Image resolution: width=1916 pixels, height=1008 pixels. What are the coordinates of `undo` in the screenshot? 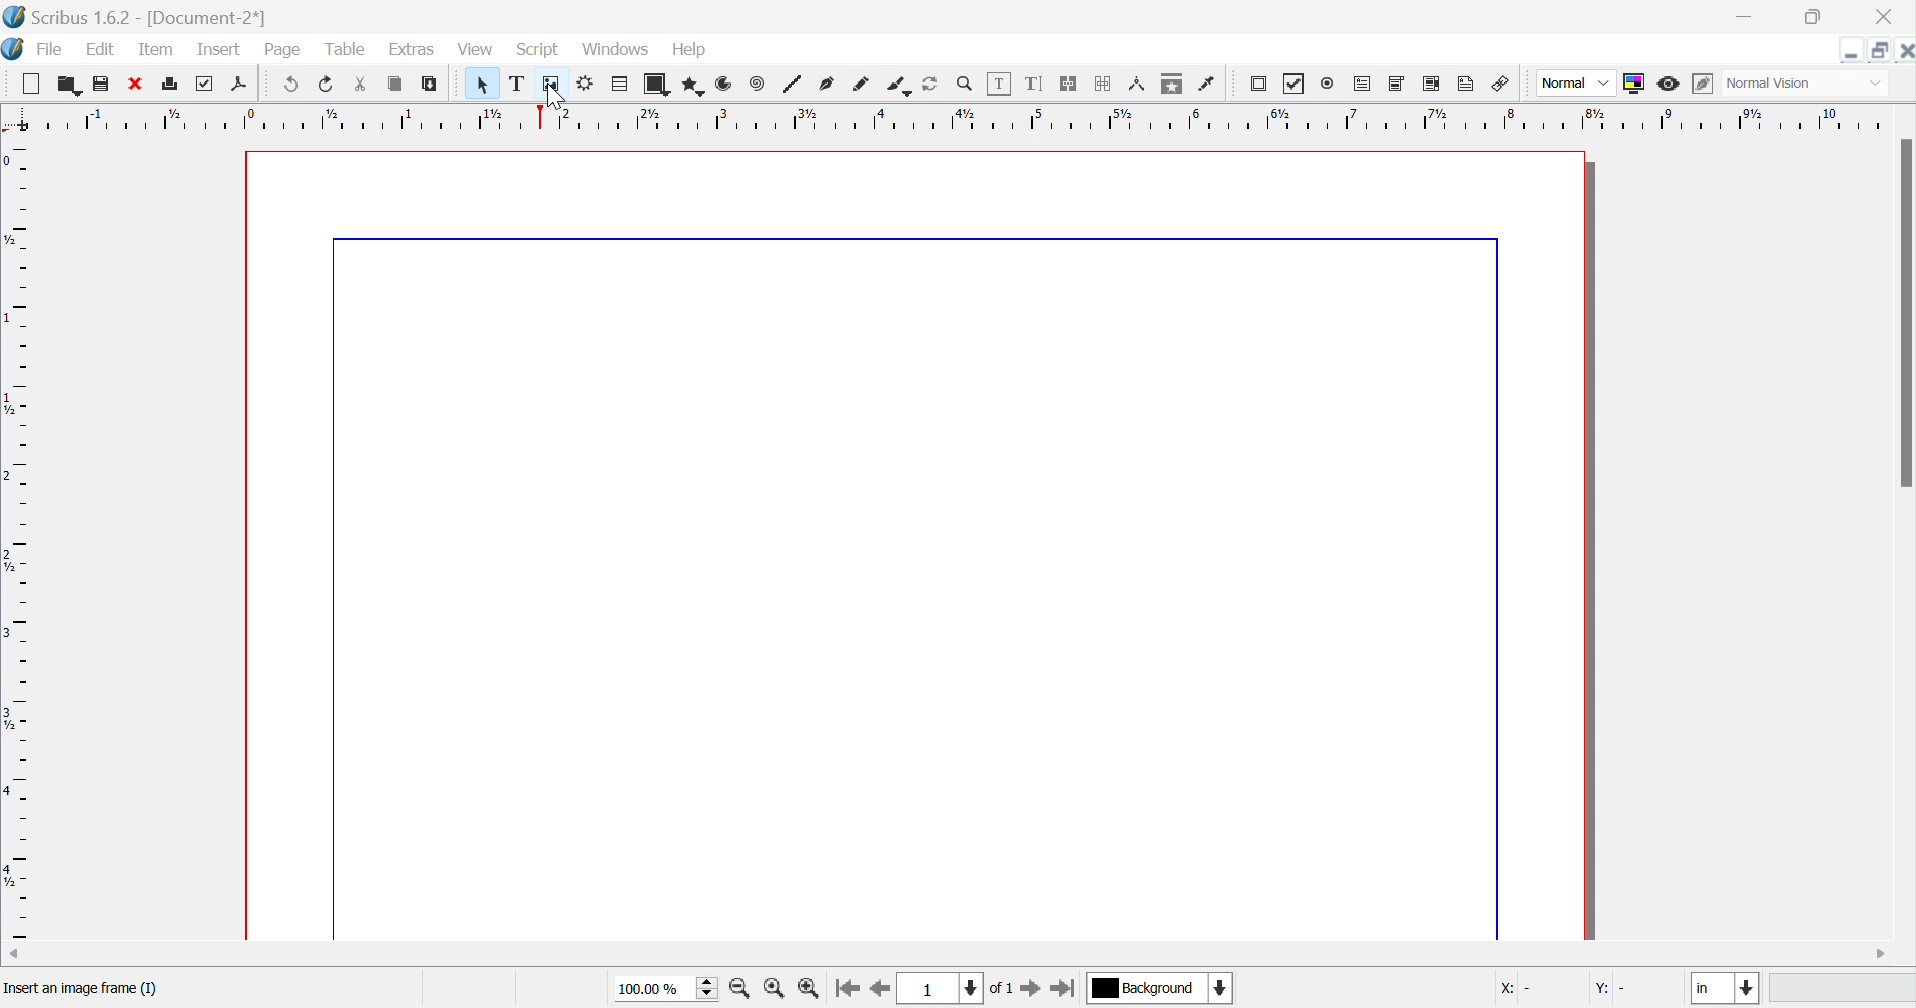 It's located at (294, 85).